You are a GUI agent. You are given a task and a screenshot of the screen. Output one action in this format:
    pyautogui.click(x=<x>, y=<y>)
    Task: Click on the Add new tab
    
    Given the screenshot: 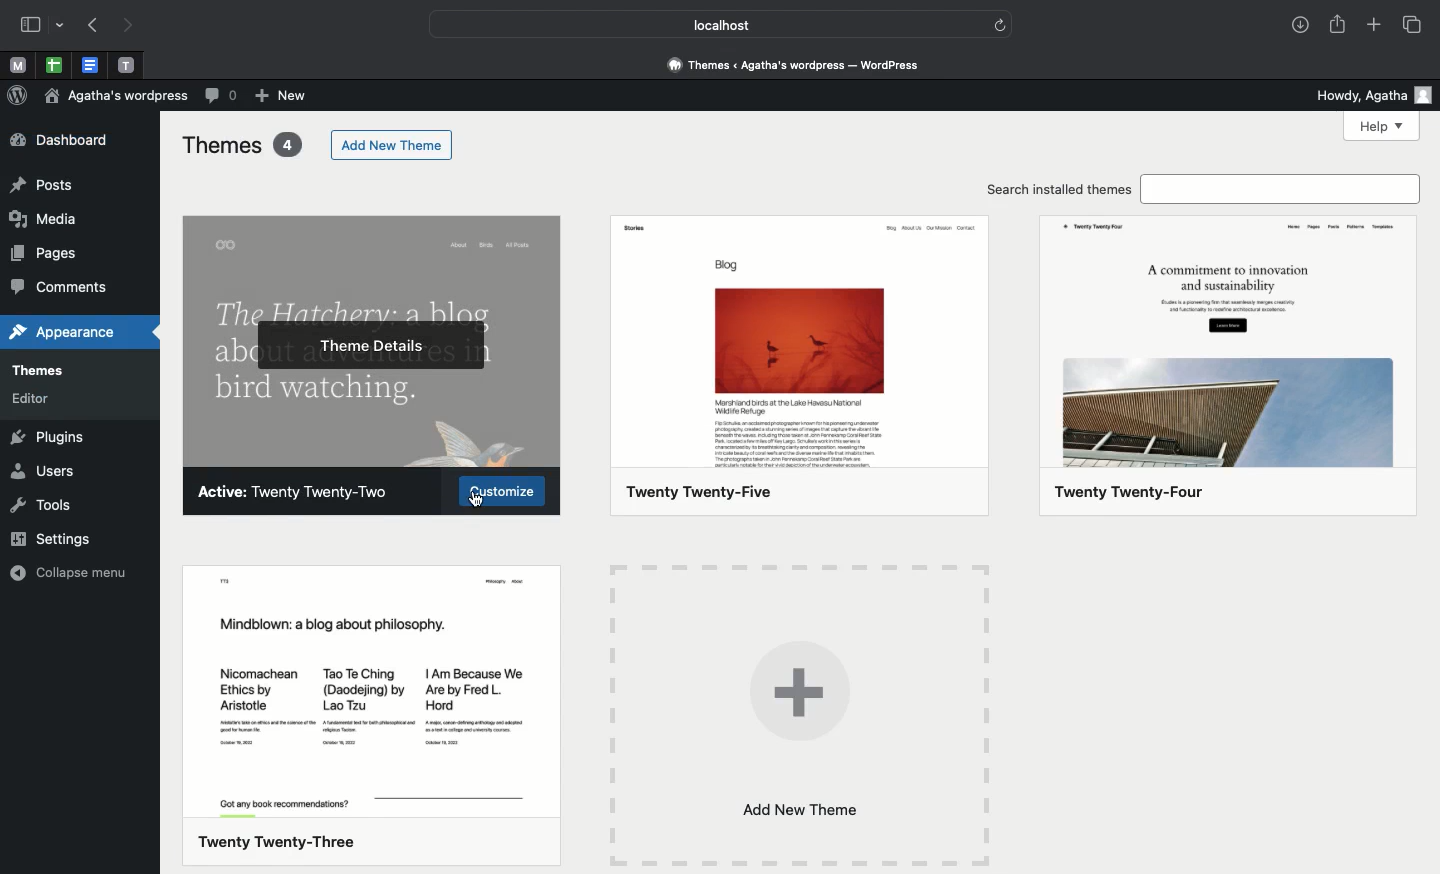 What is the action you would take?
    pyautogui.click(x=1376, y=27)
    